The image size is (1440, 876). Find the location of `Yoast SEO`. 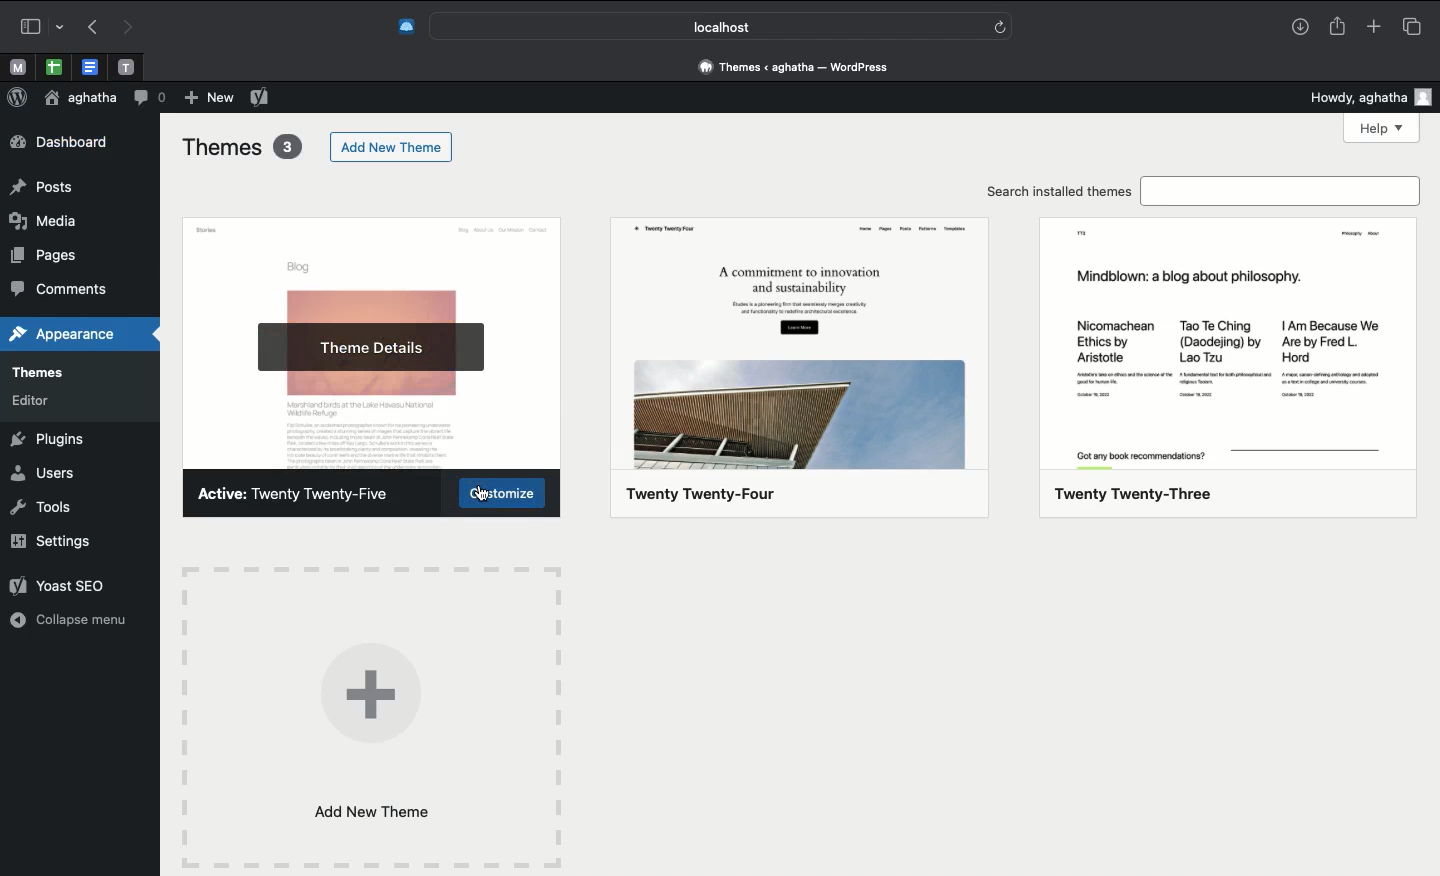

Yoast SEO is located at coordinates (259, 96).